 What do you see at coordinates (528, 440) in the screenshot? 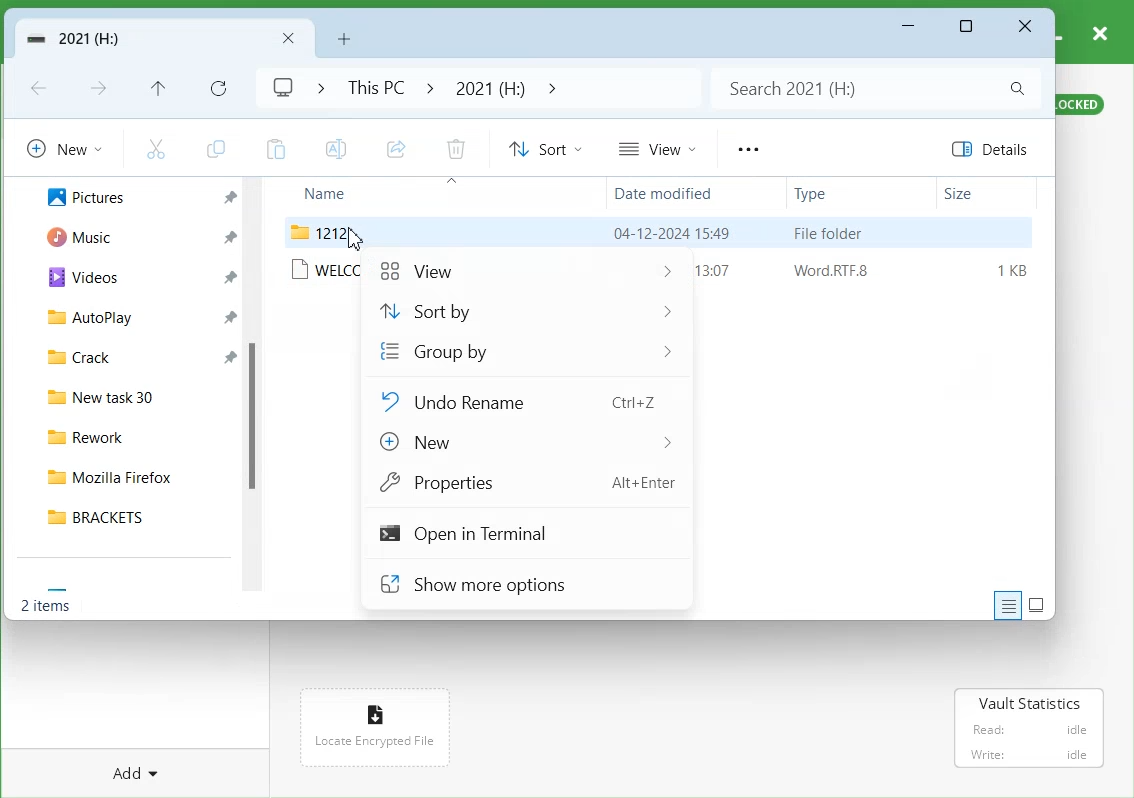
I see `New` at bounding box center [528, 440].